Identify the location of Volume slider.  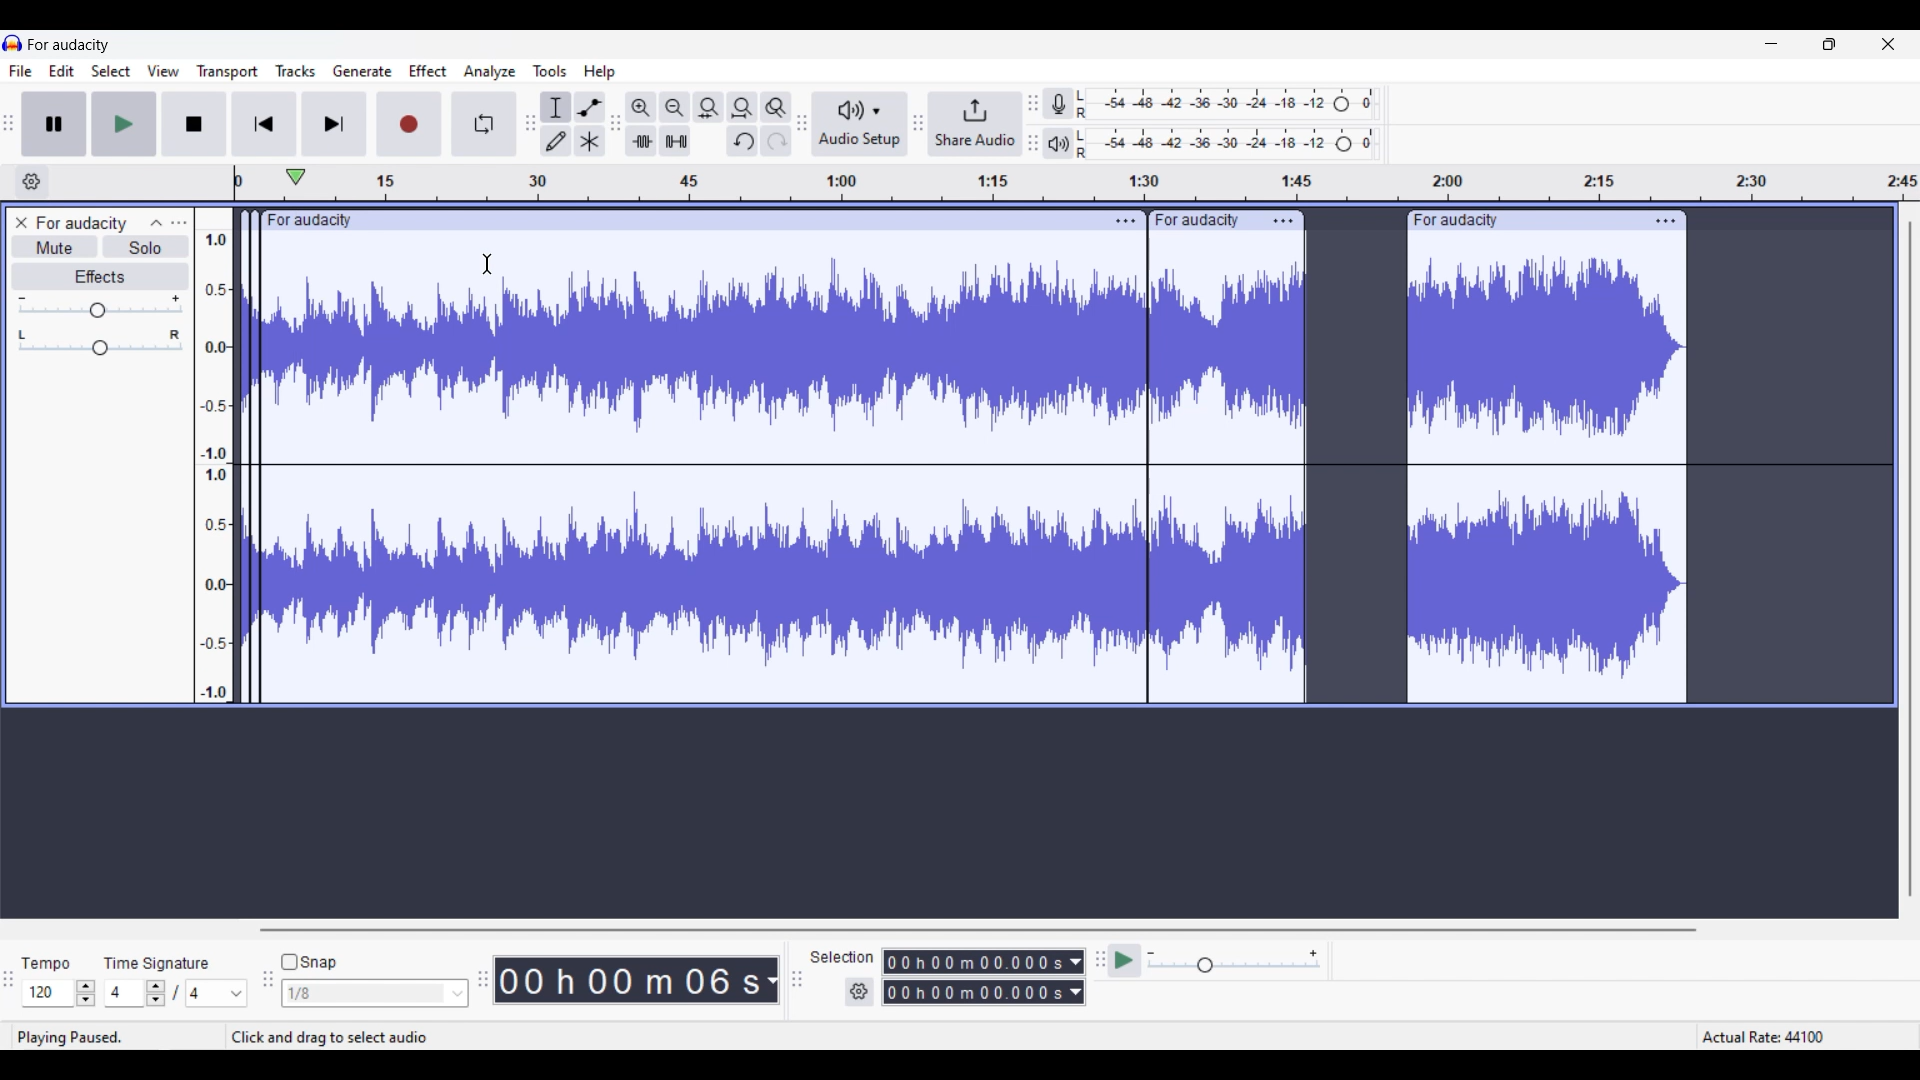
(102, 306).